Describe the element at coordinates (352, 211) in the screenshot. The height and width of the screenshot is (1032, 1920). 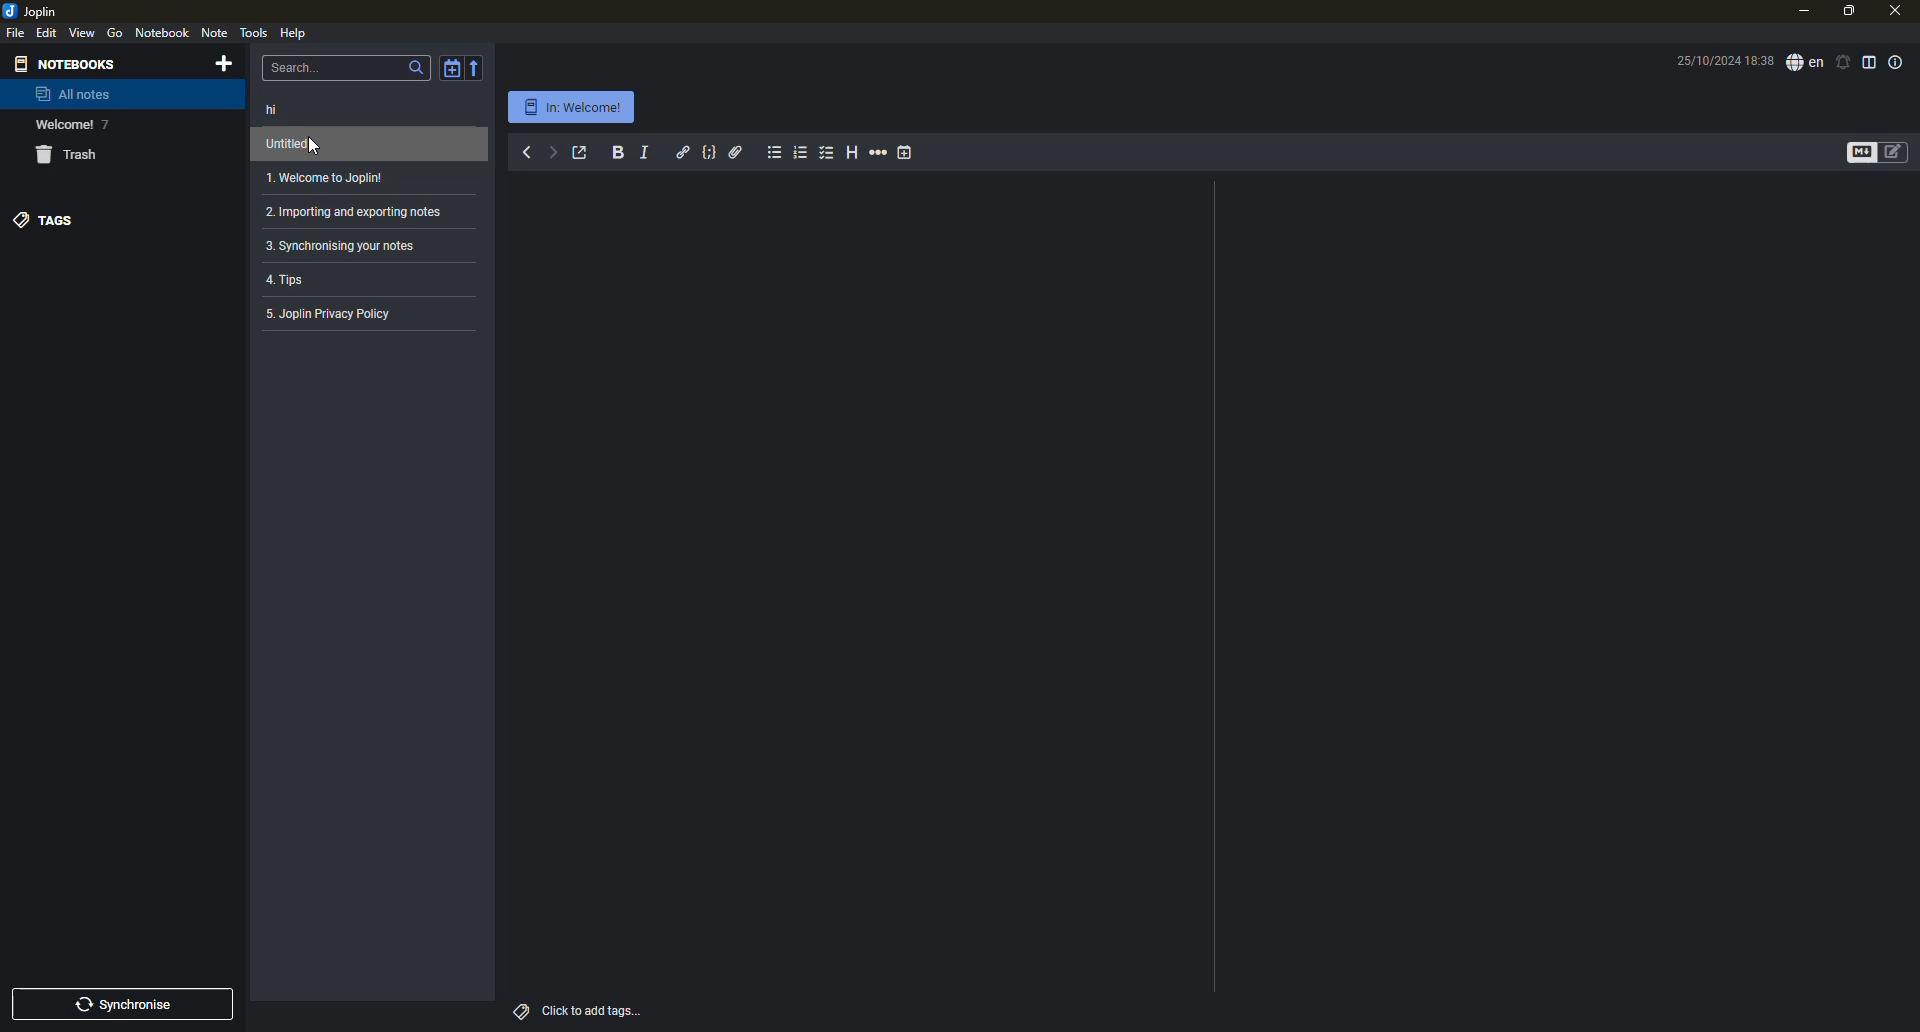
I see `2. Importing and exporting notes` at that location.